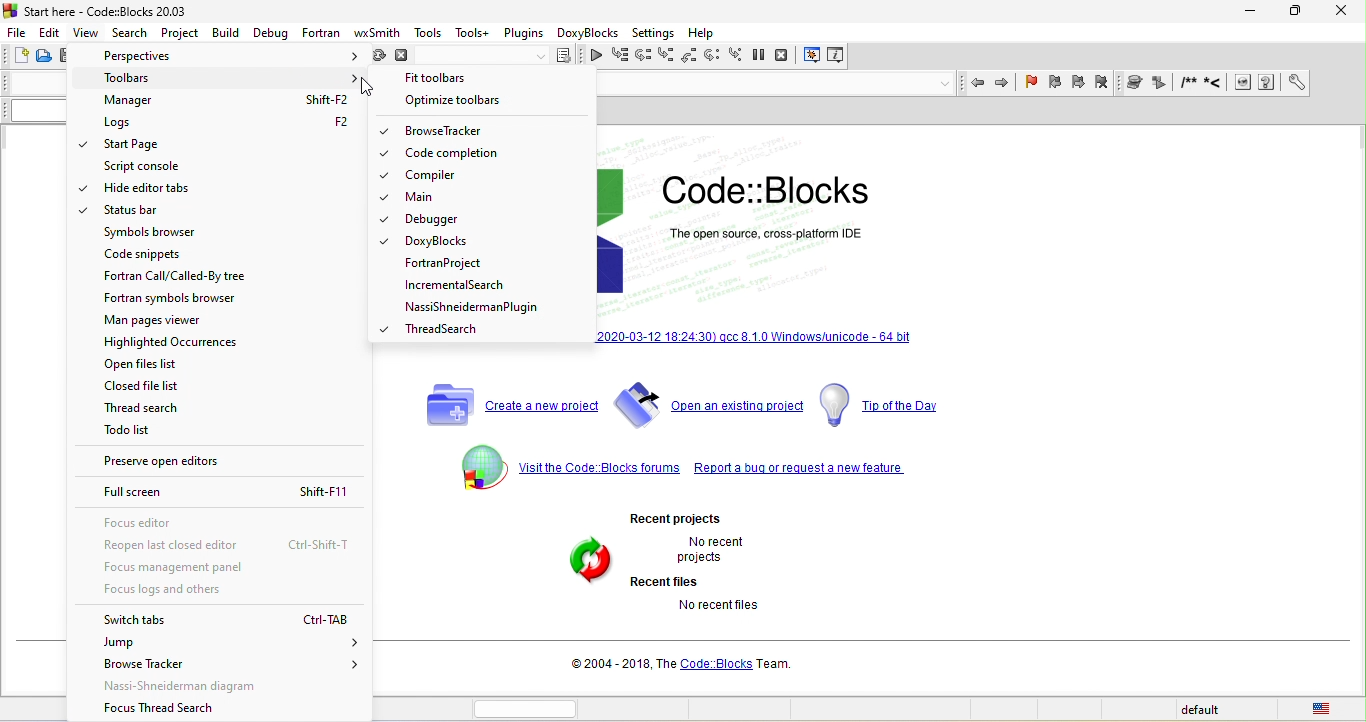 The width and height of the screenshot is (1366, 722). Describe the element at coordinates (529, 708) in the screenshot. I see `horizontal scroll bar` at that location.